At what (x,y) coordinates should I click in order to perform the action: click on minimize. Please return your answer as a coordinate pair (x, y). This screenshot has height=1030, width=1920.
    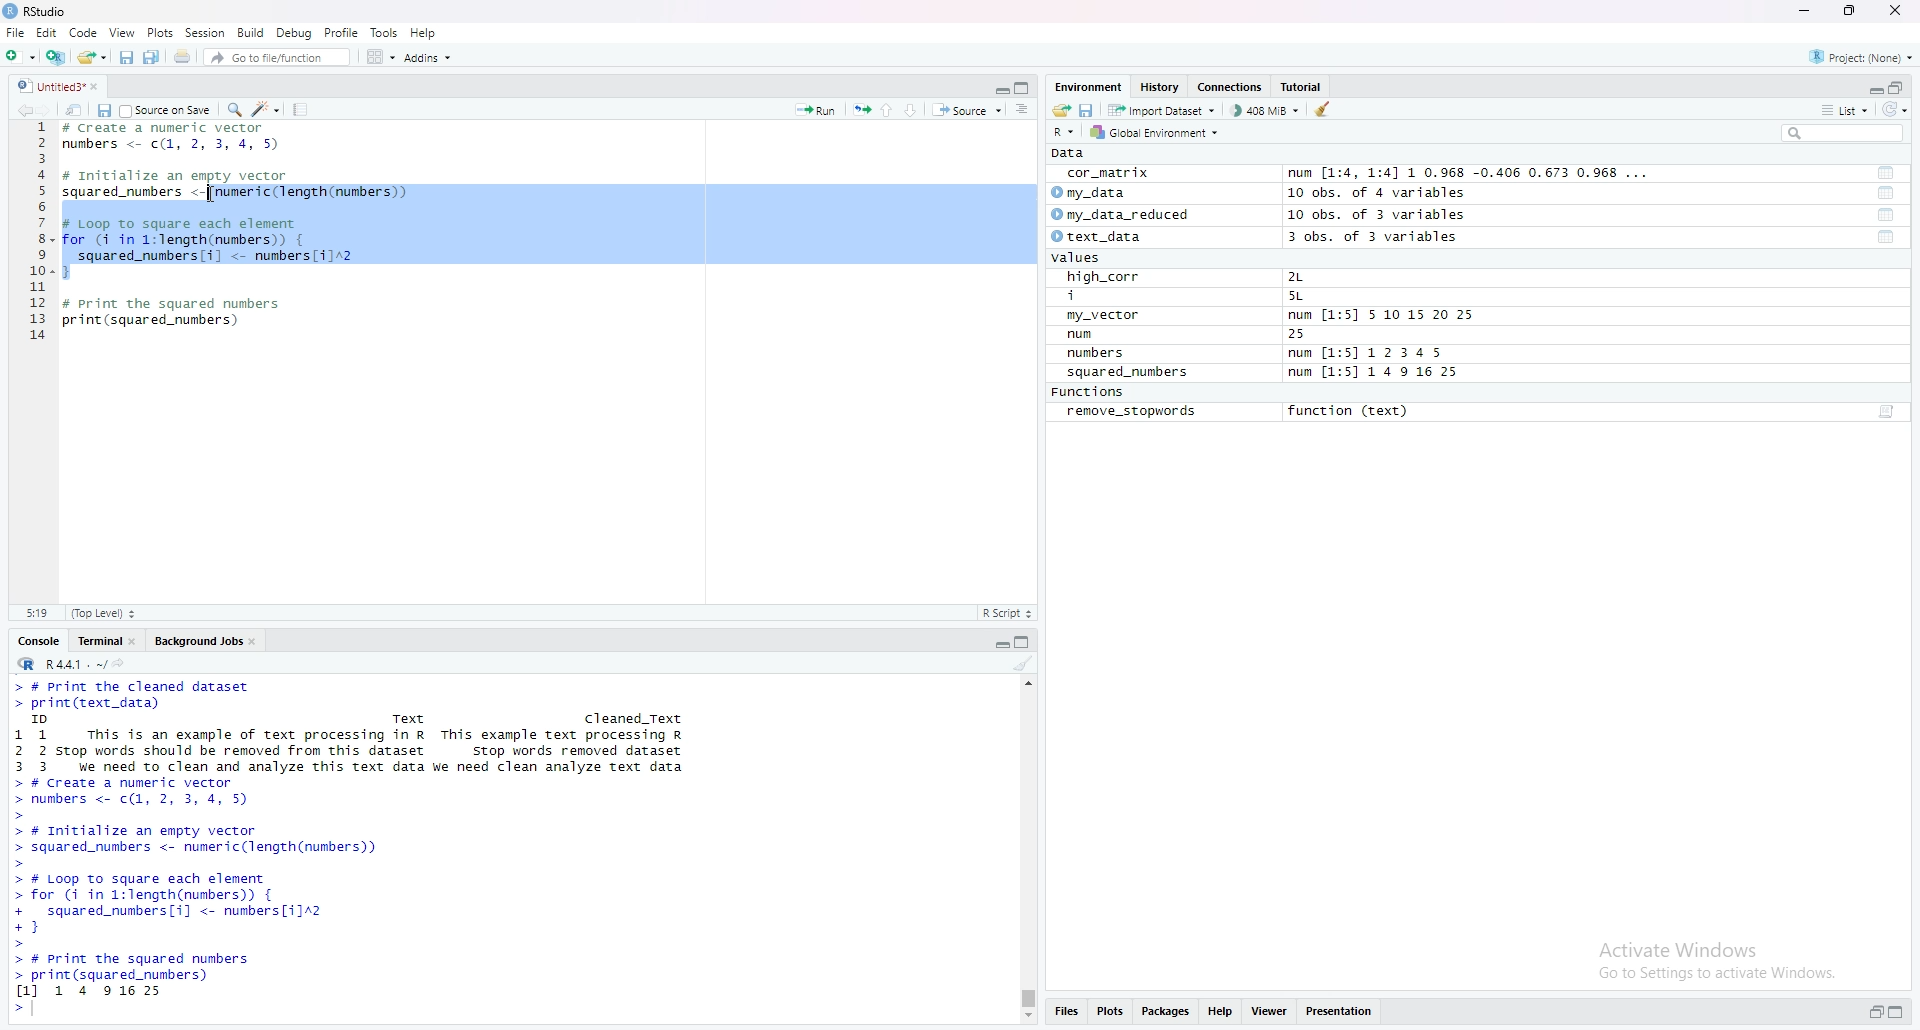
    Looking at the image, I should click on (1000, 640).